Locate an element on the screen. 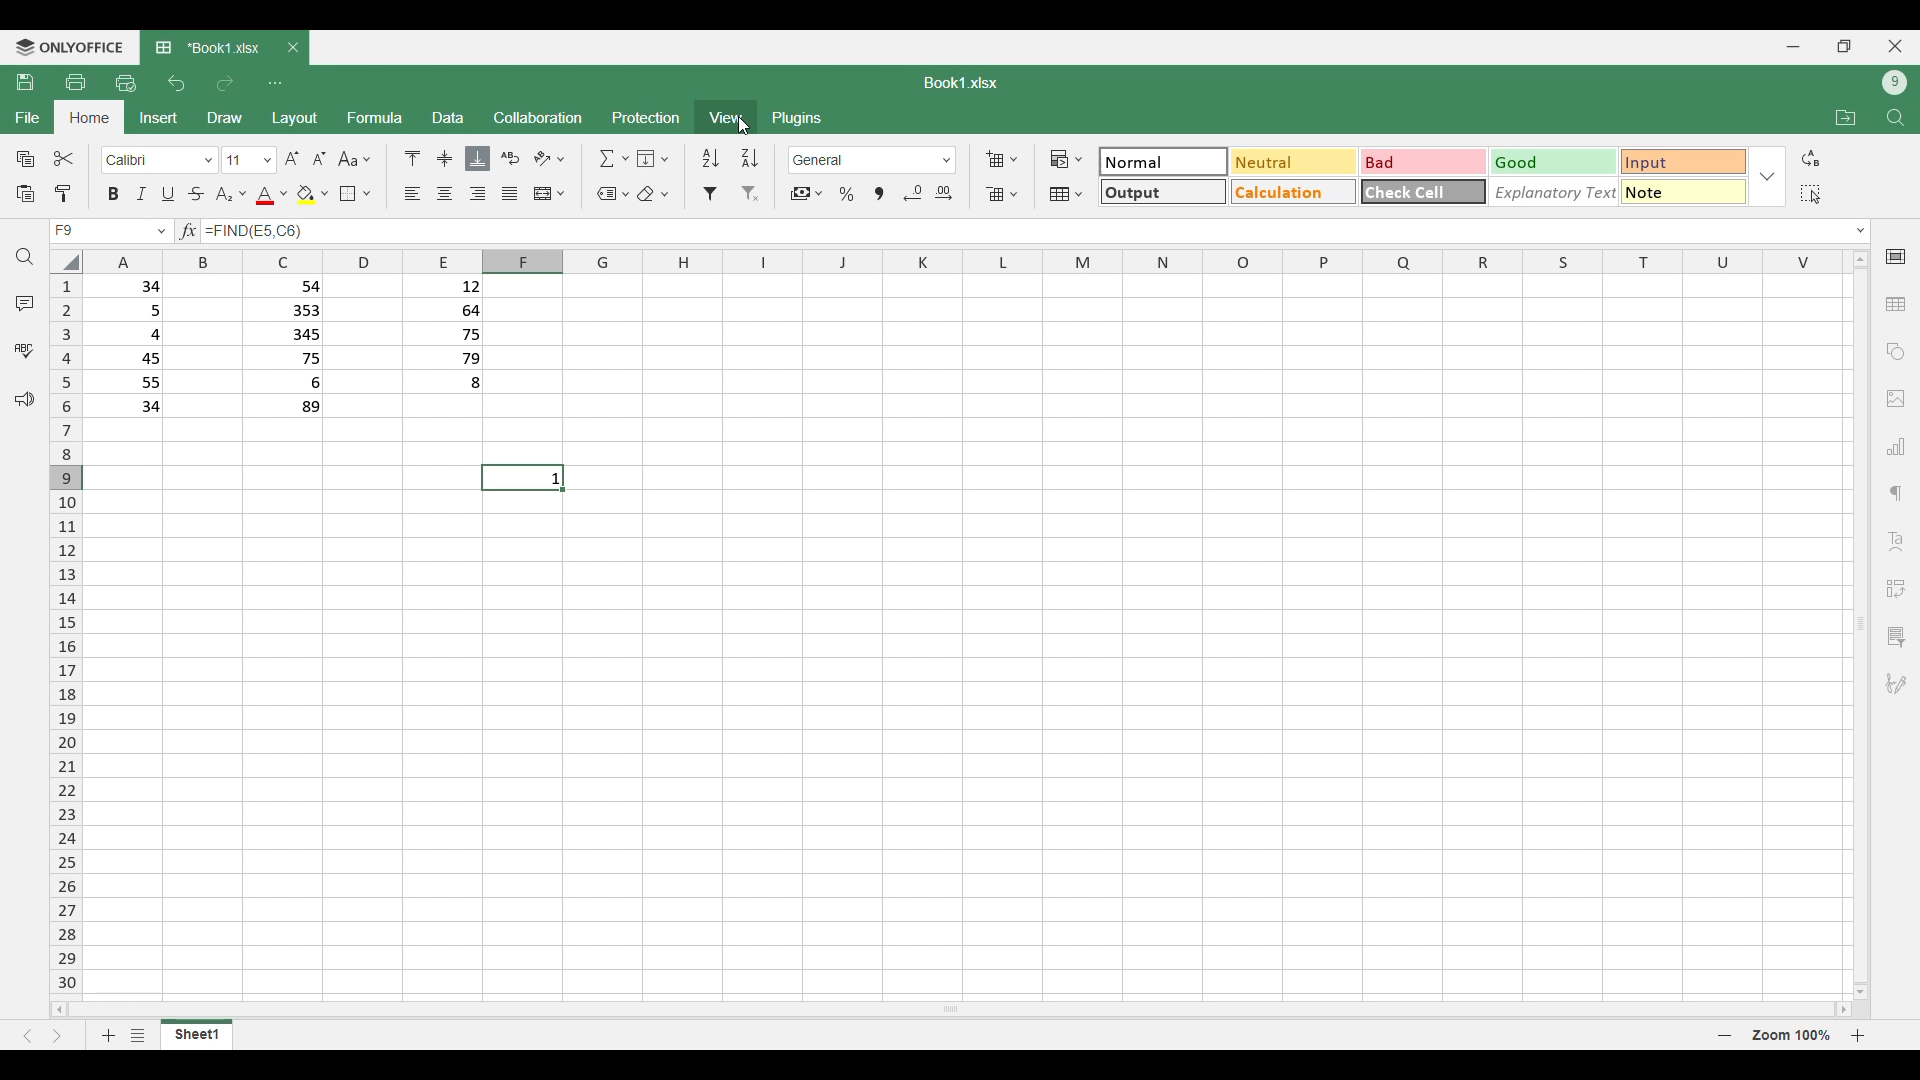 This screenshot has width=1920, height=1080. Slicer is located at coordinates (1897, 638).